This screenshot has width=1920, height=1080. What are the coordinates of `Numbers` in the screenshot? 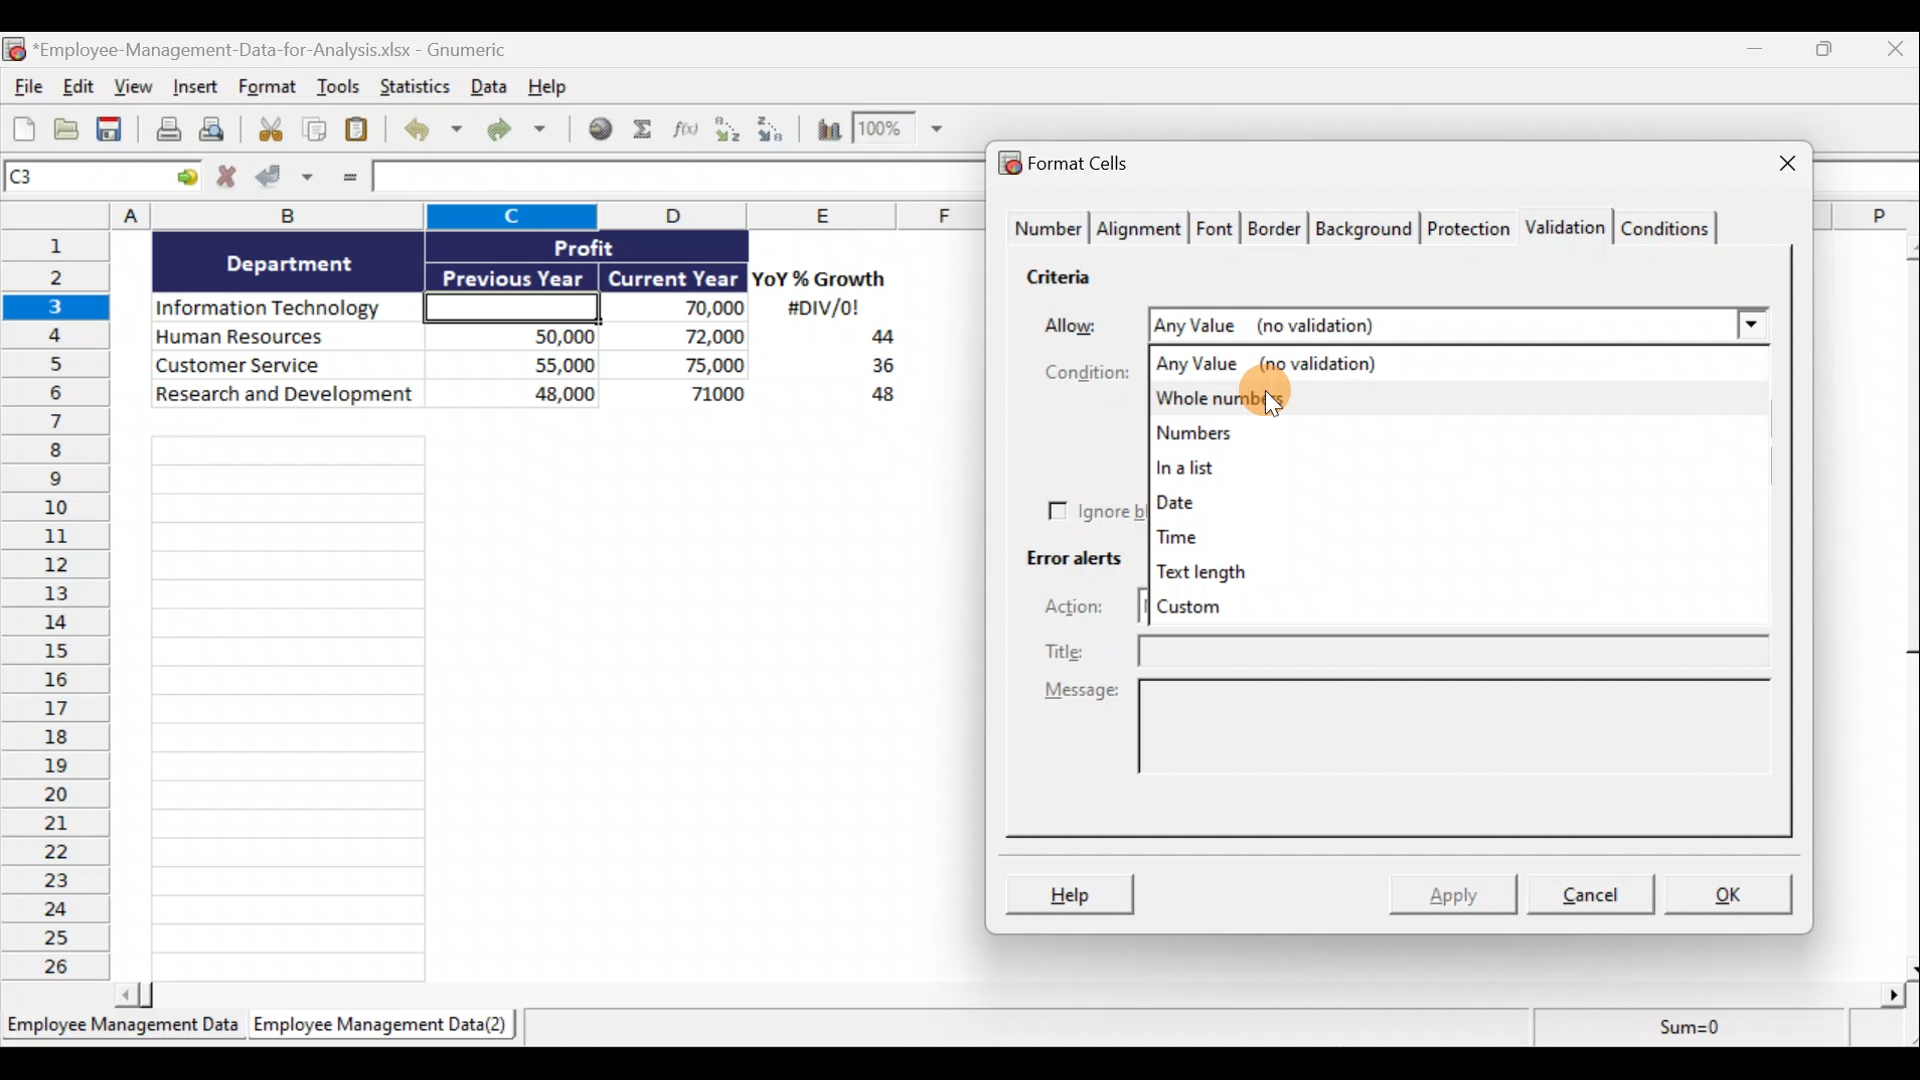 It's located at (1462, 434).